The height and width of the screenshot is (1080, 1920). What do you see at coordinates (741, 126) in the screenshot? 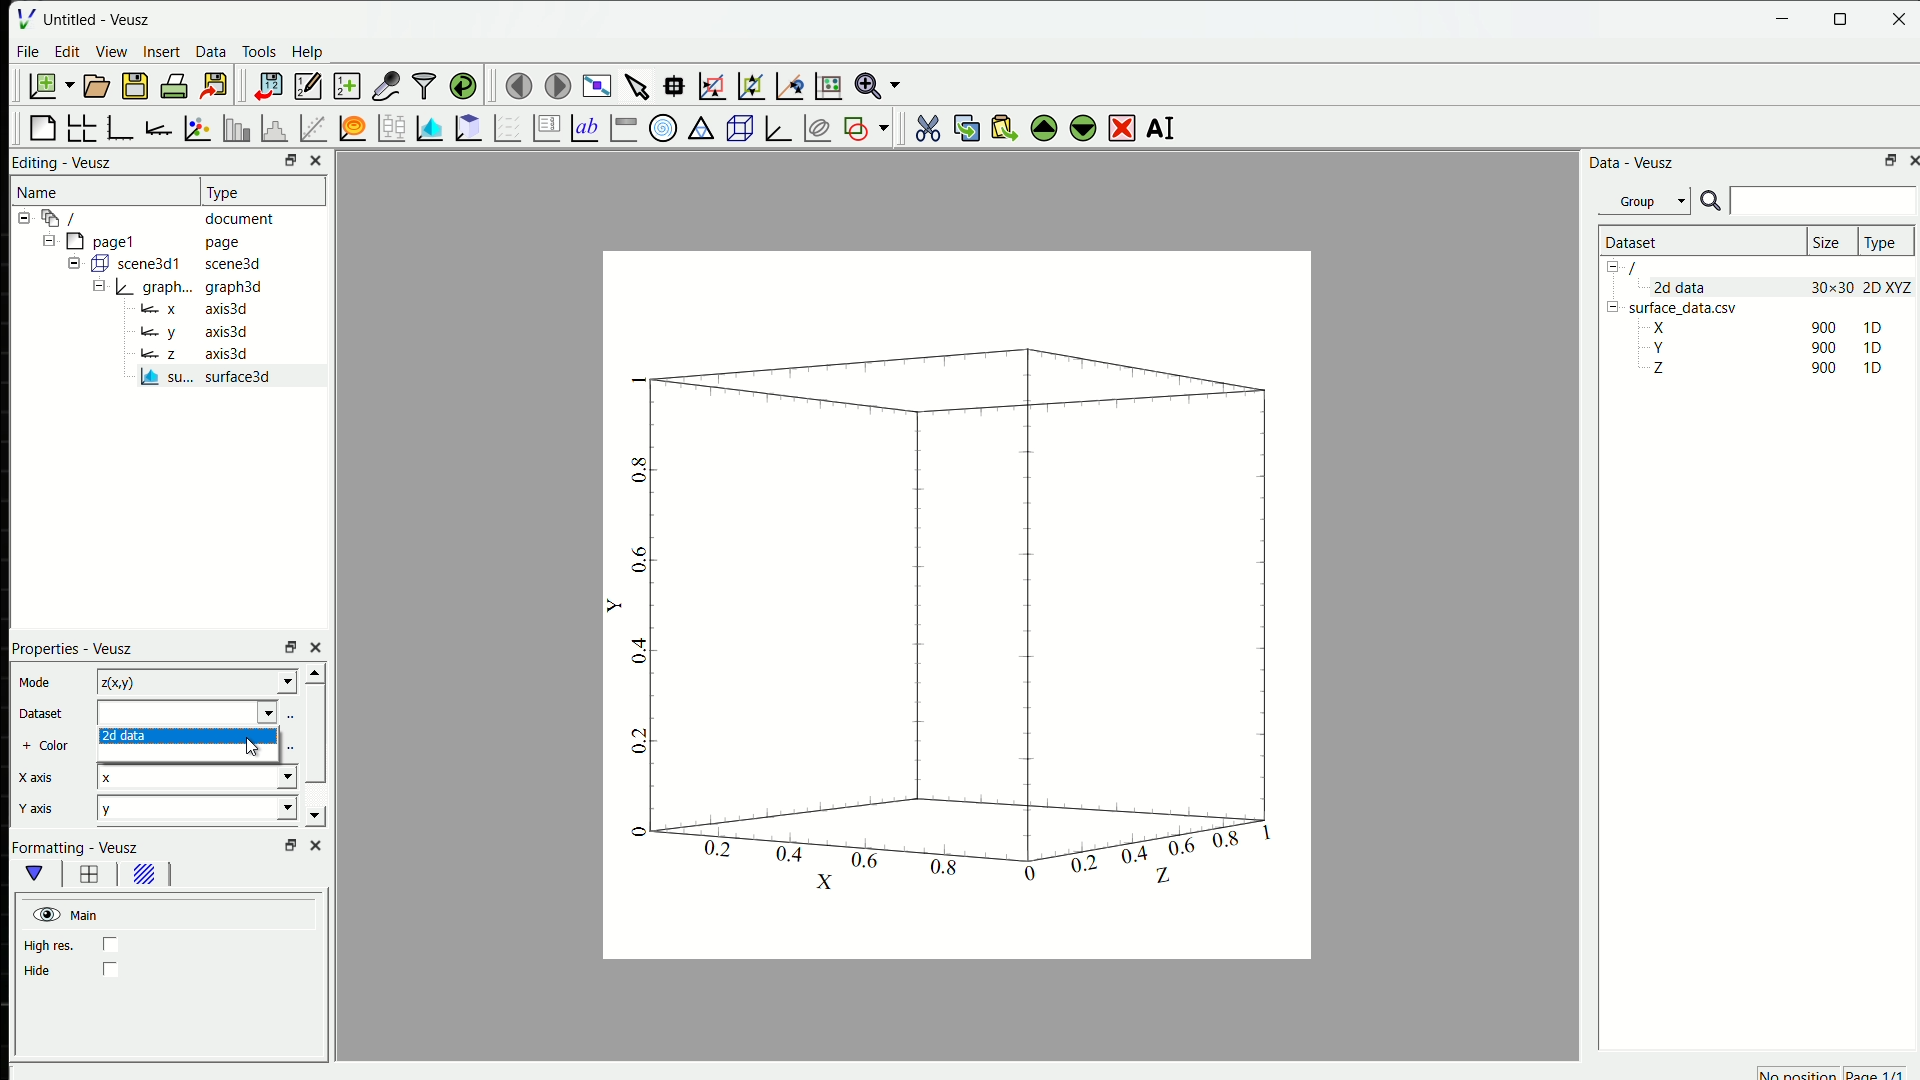
I see `3D scene` at bounding box center [741, 126].